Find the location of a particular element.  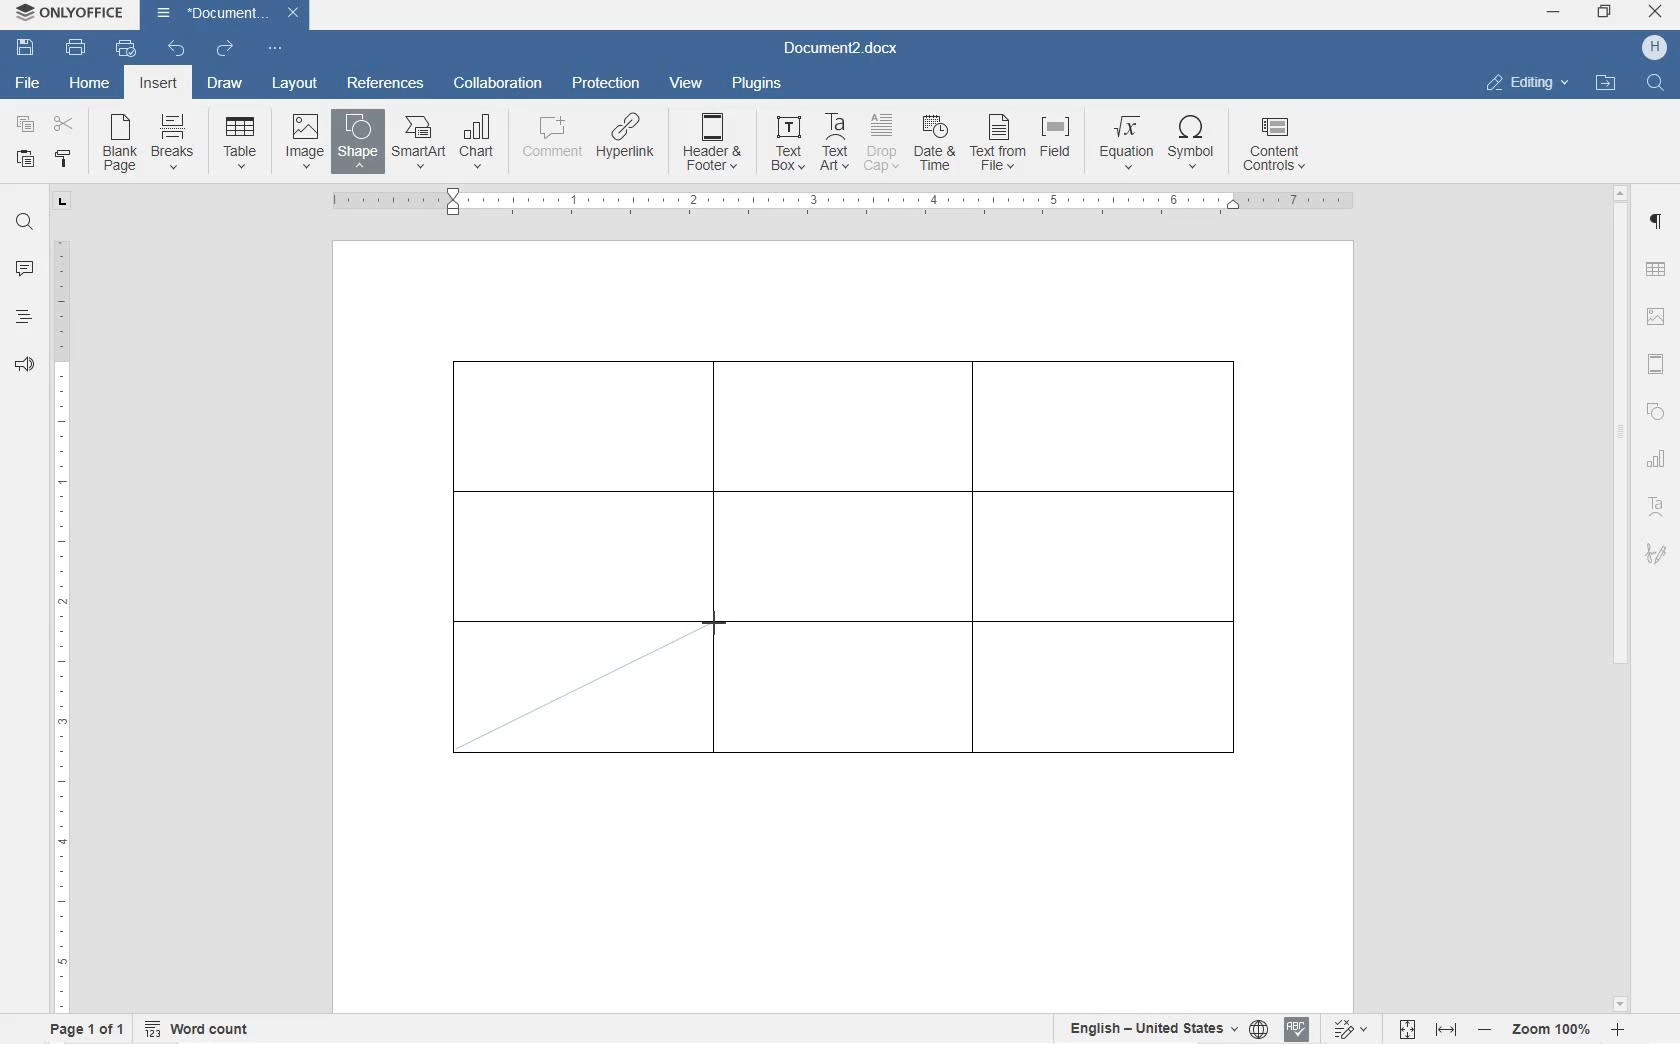

word count is located at coordinates (199, 1028).